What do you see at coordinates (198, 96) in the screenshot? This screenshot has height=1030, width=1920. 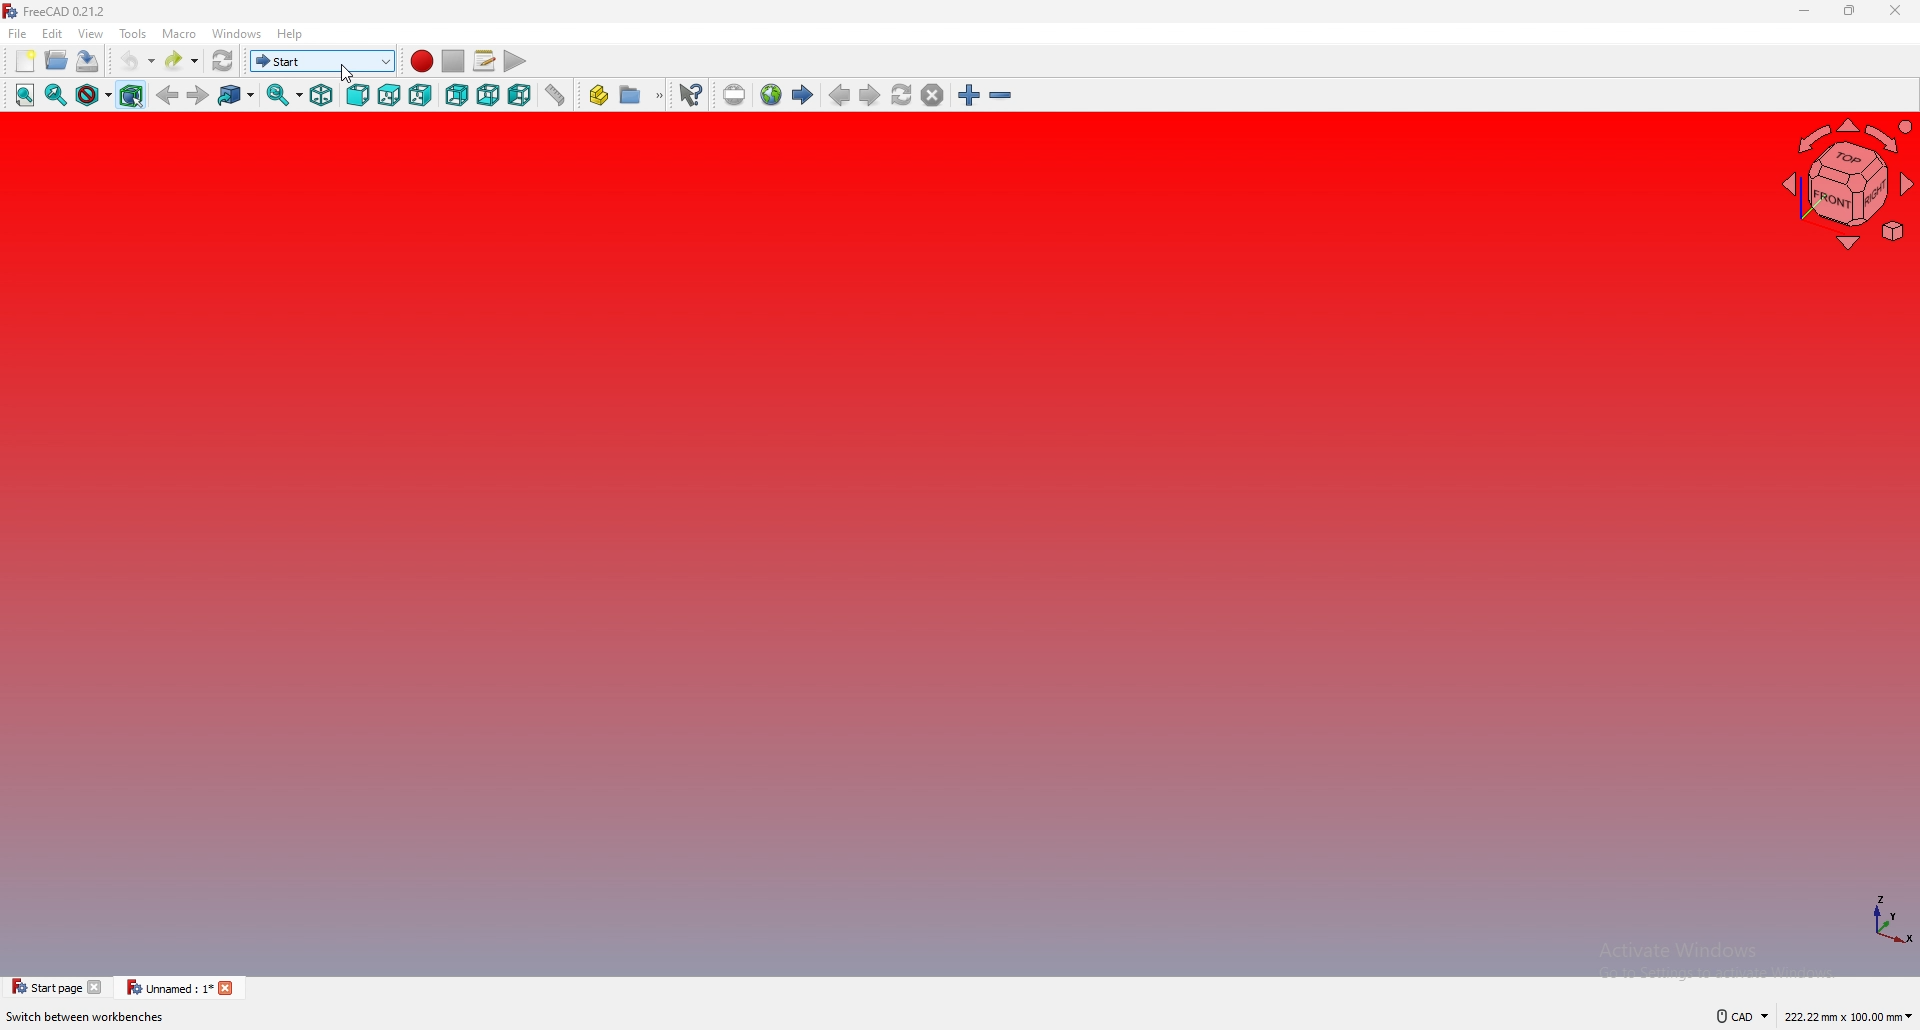 I see `forward` at bounding box center [198, 96].